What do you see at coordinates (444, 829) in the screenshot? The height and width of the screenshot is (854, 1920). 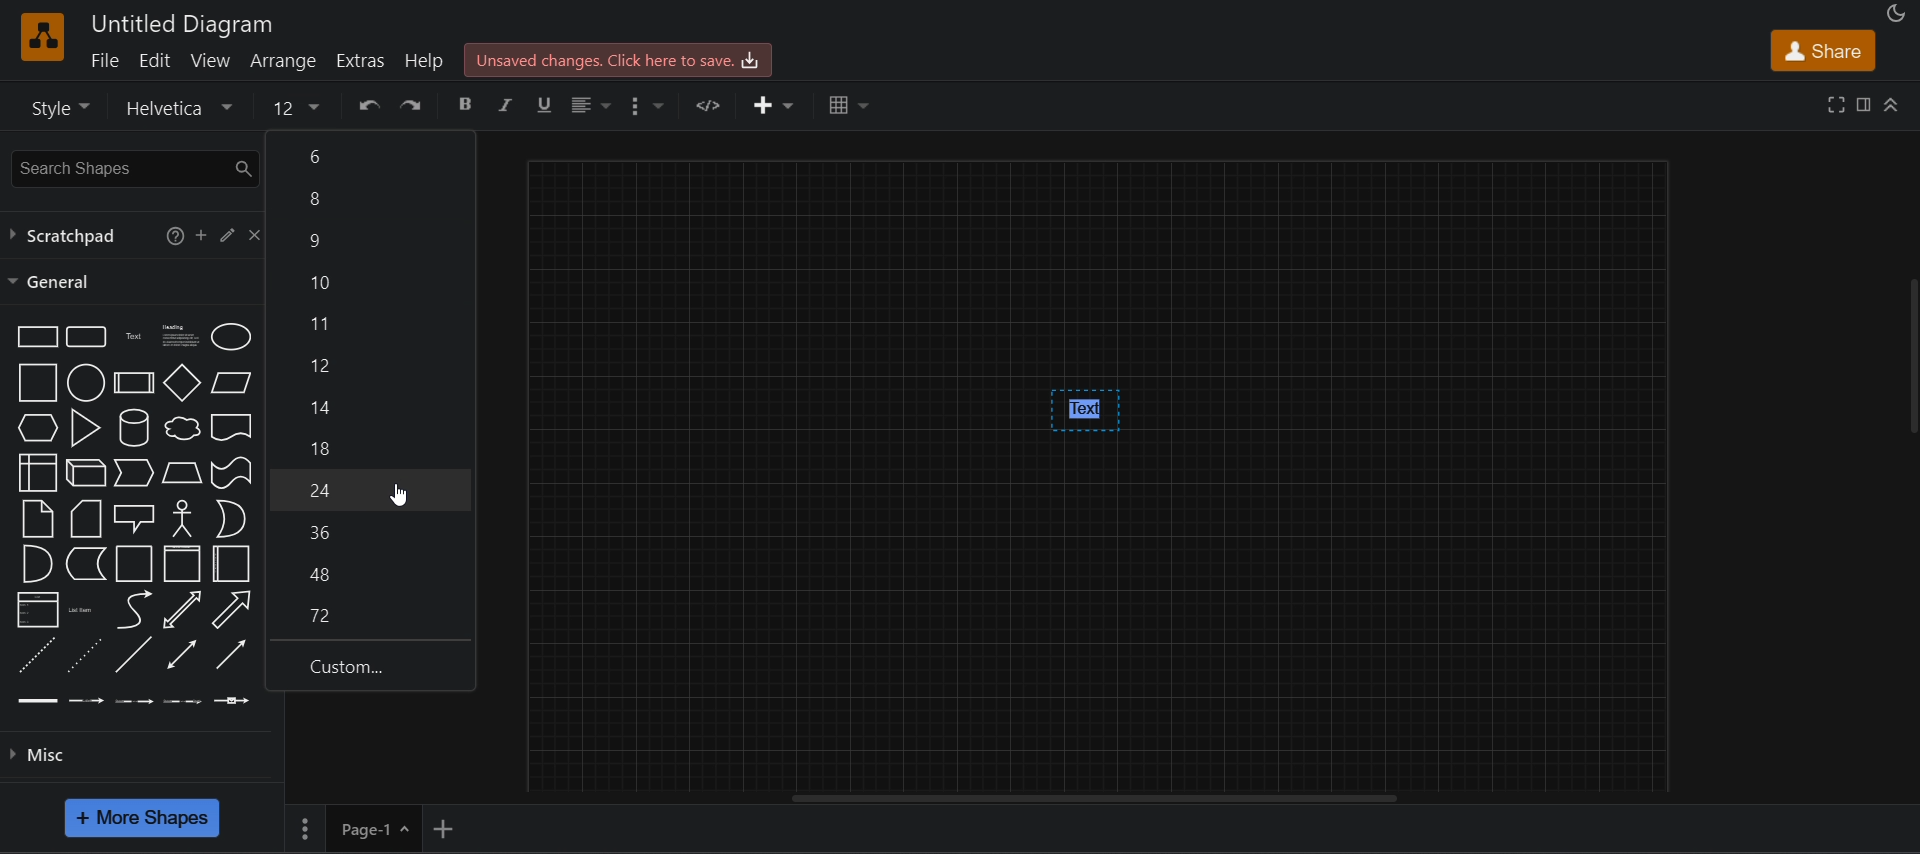 I see `add new page` at bounding box center [444, 829].